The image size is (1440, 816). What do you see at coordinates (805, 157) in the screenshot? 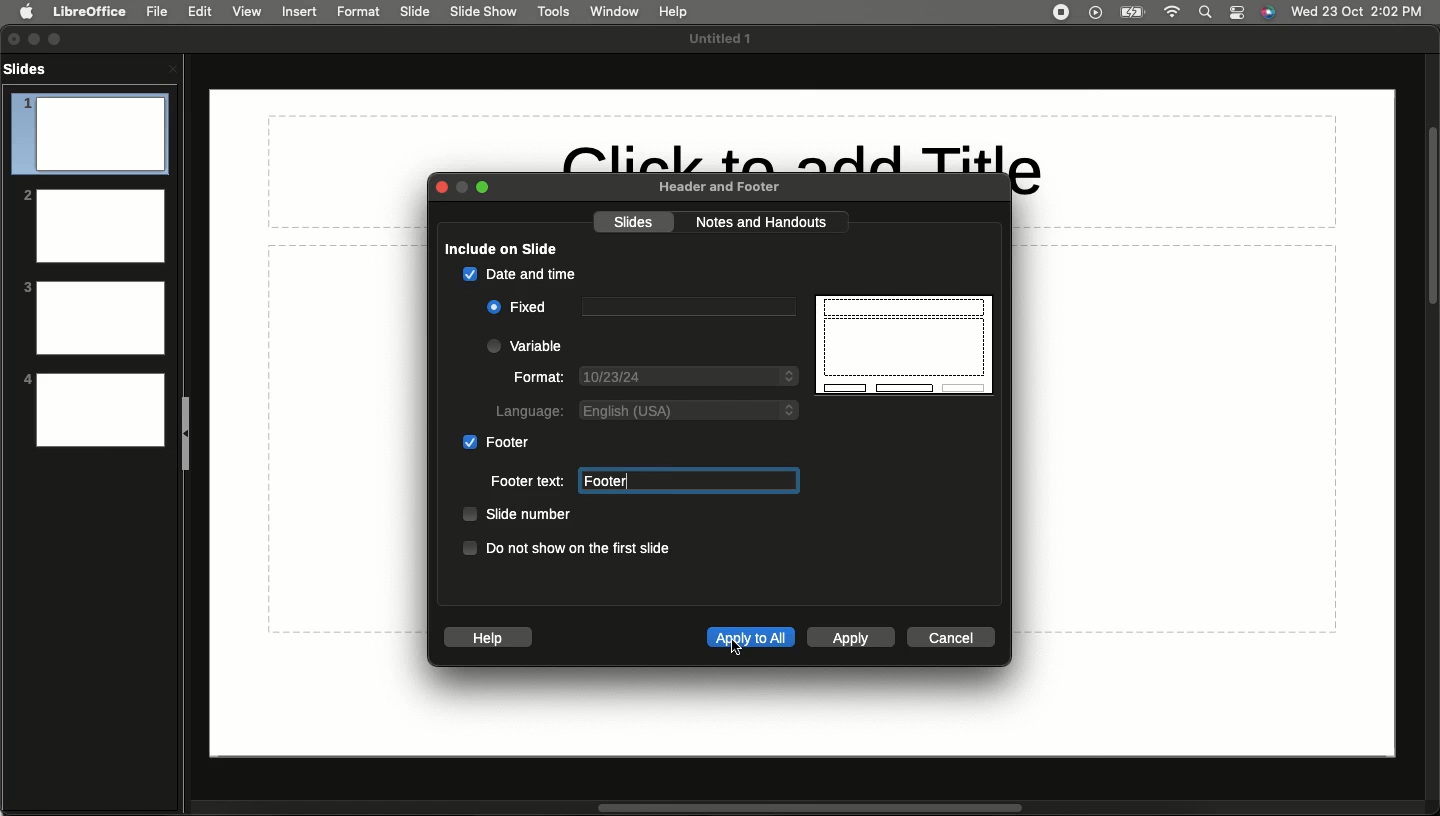
I see `Click to add Title` at bounding box center [805, 157].